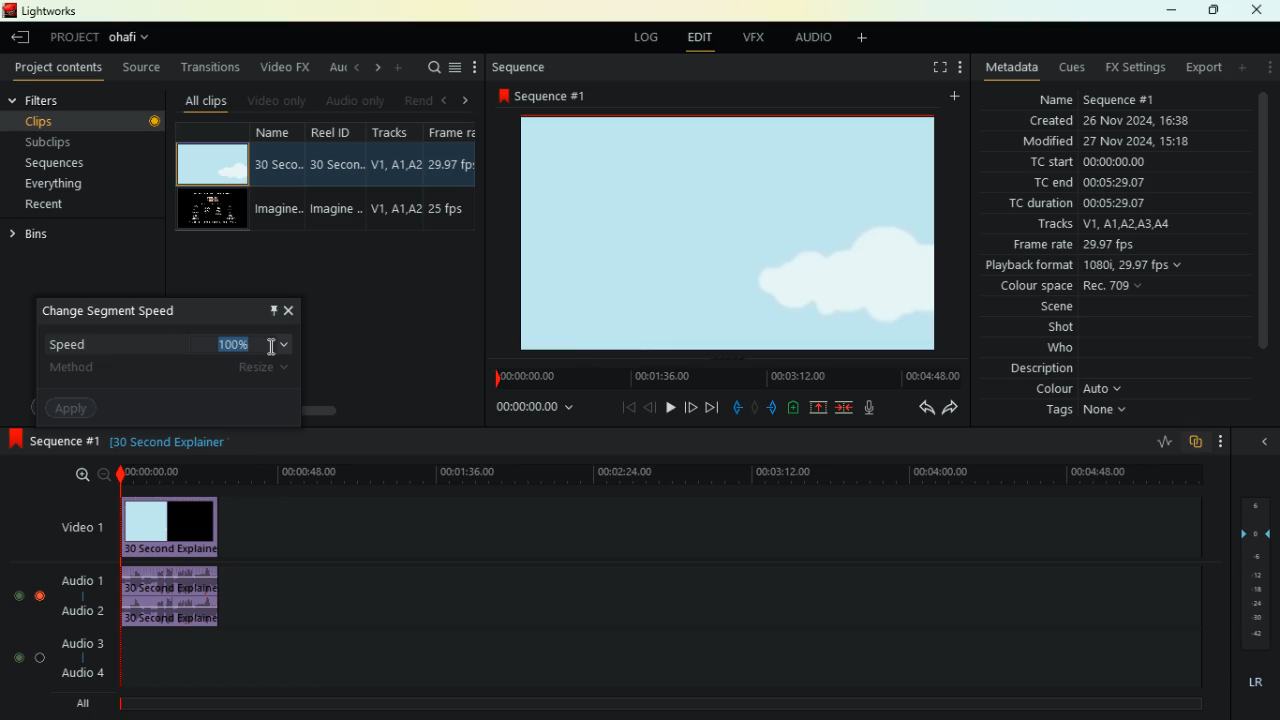 This screenshot has height=720, width=1280. I want to click on play, so click(670, 406).